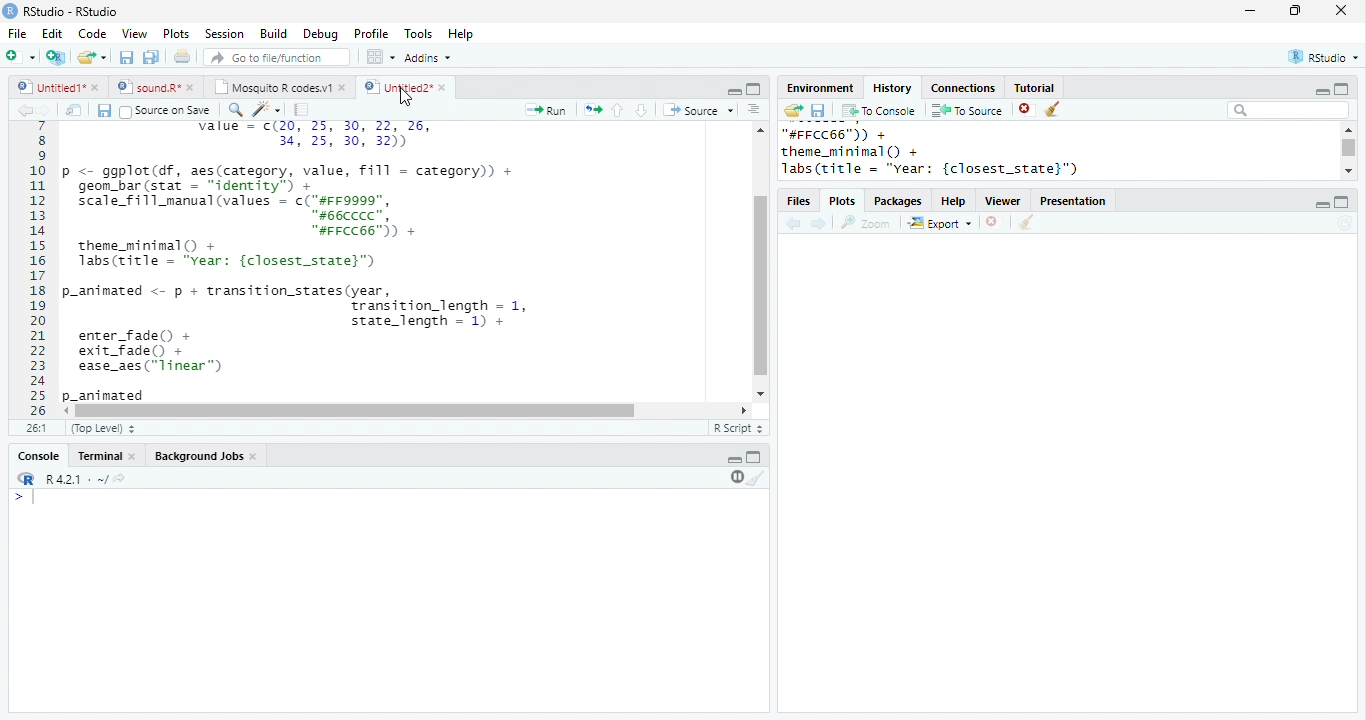 This screenshot has width=1366, height=720. I want to click on scroll down, so click(761, 393).